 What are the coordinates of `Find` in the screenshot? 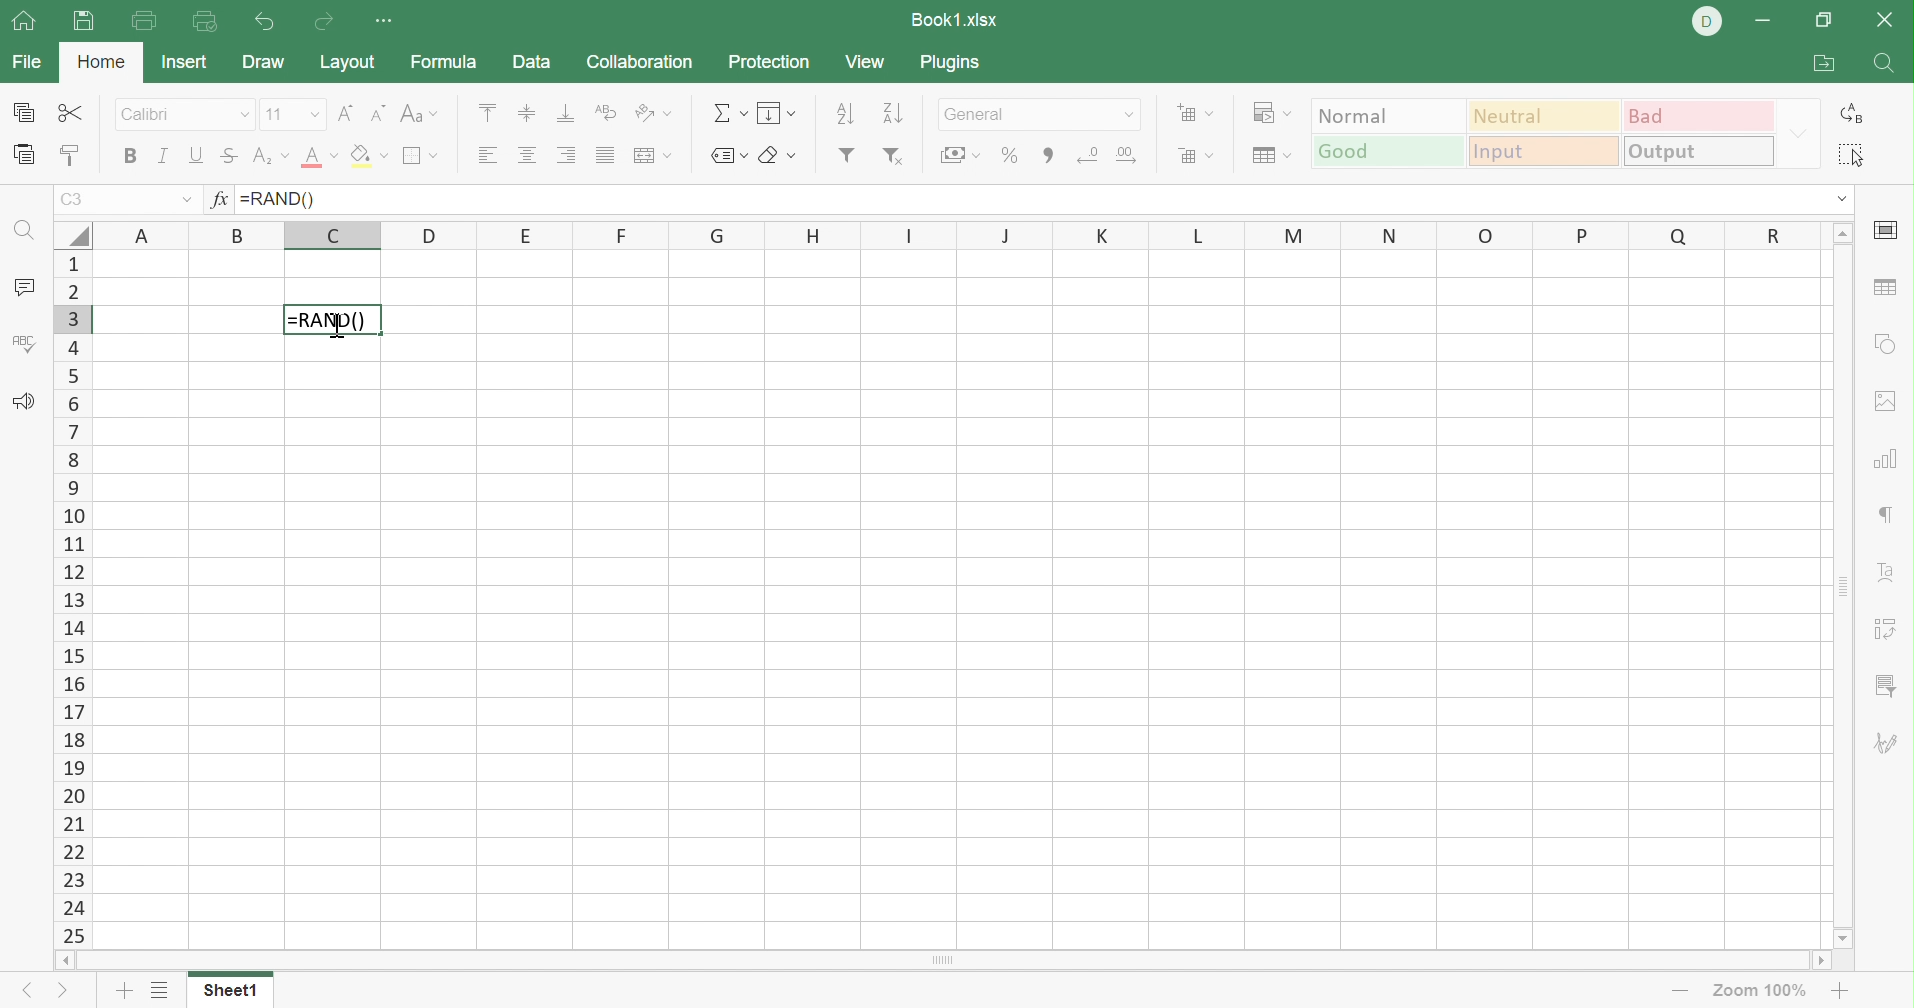 It's located at (28, 236).